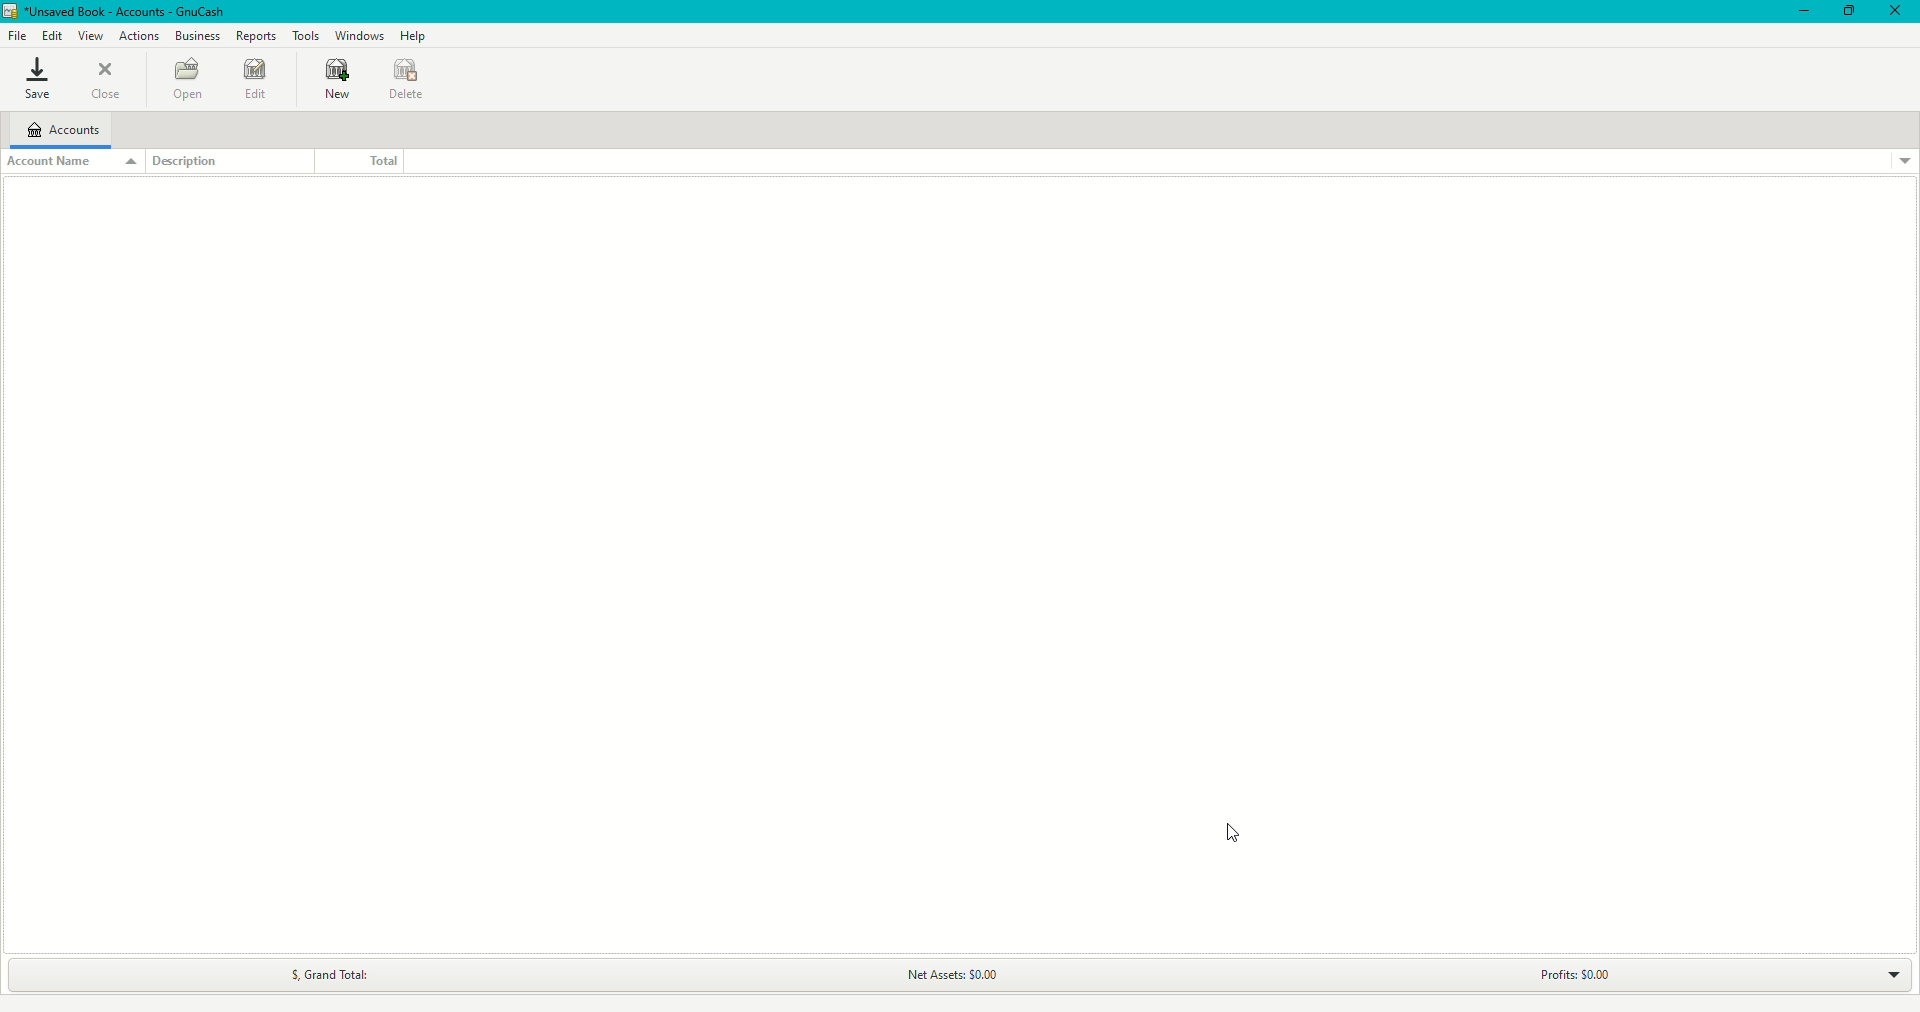 The image size is (1920, 1012). I want to click on new, so click(332, 82).